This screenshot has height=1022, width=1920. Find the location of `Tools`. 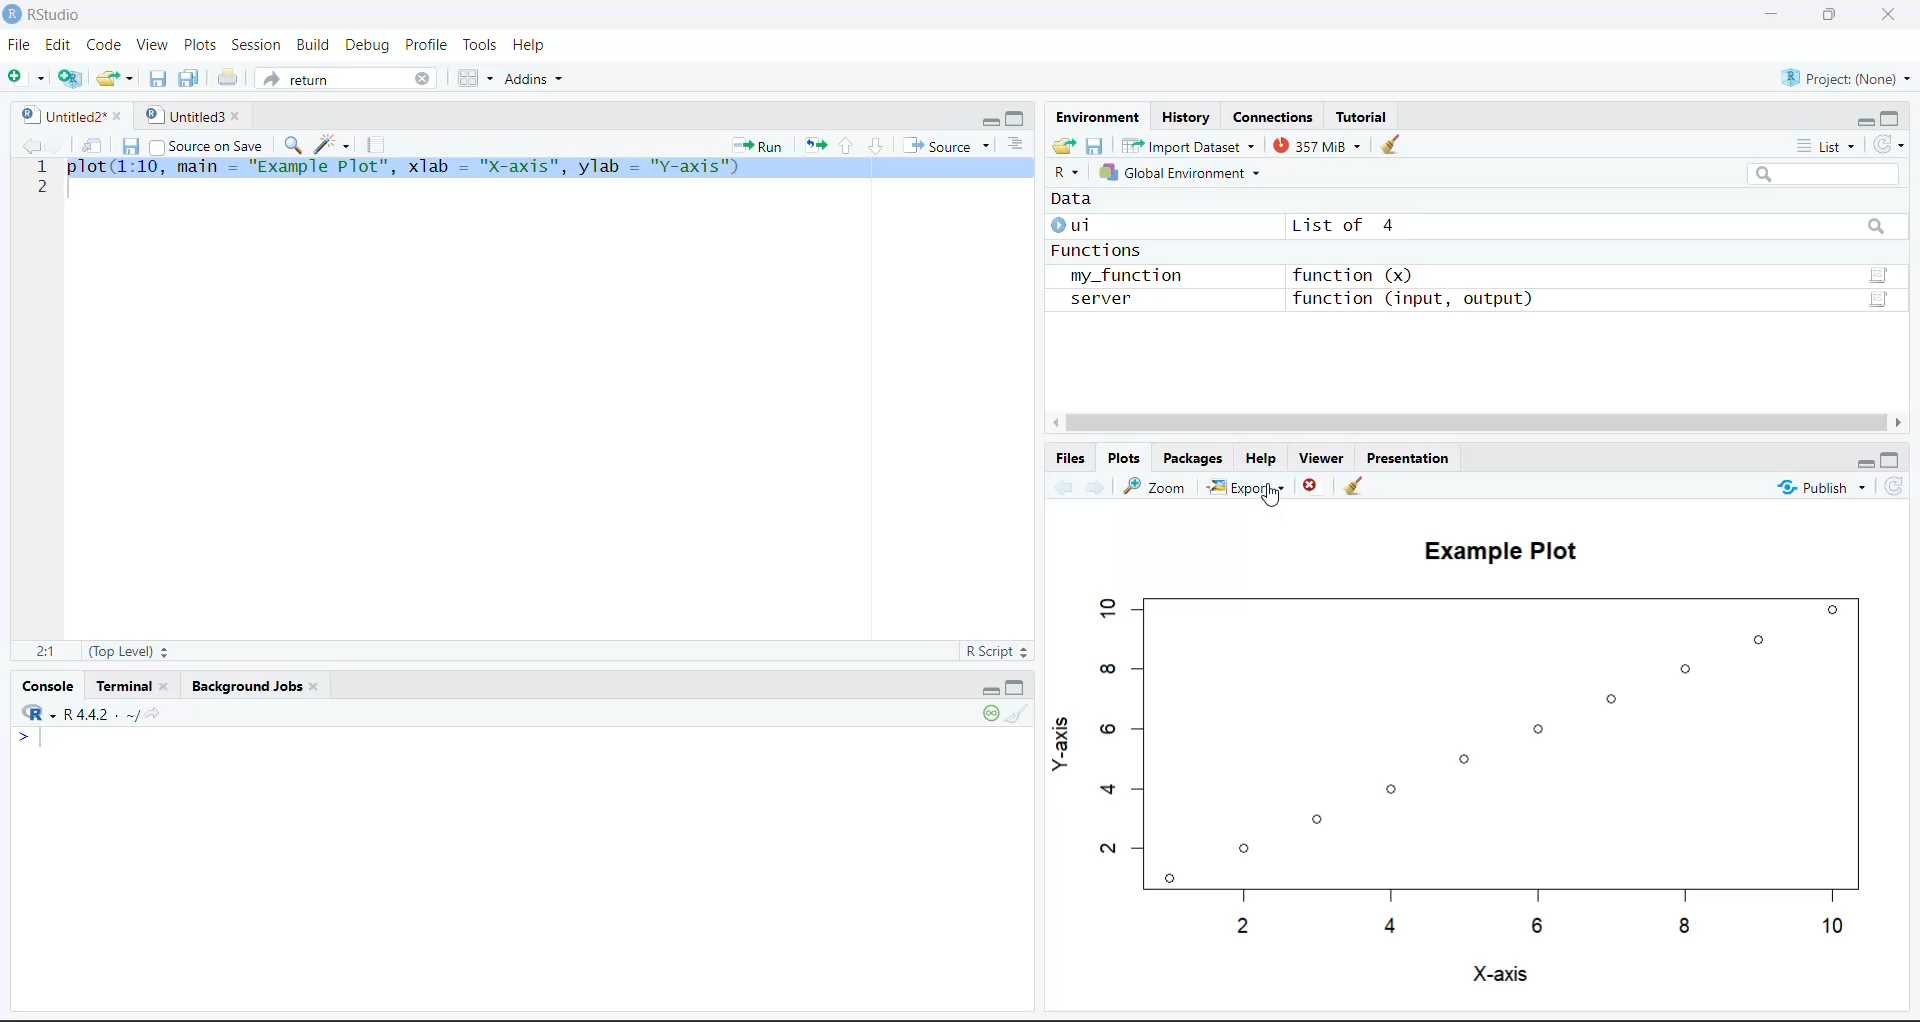

Tools is located at coordinates (482, 45).